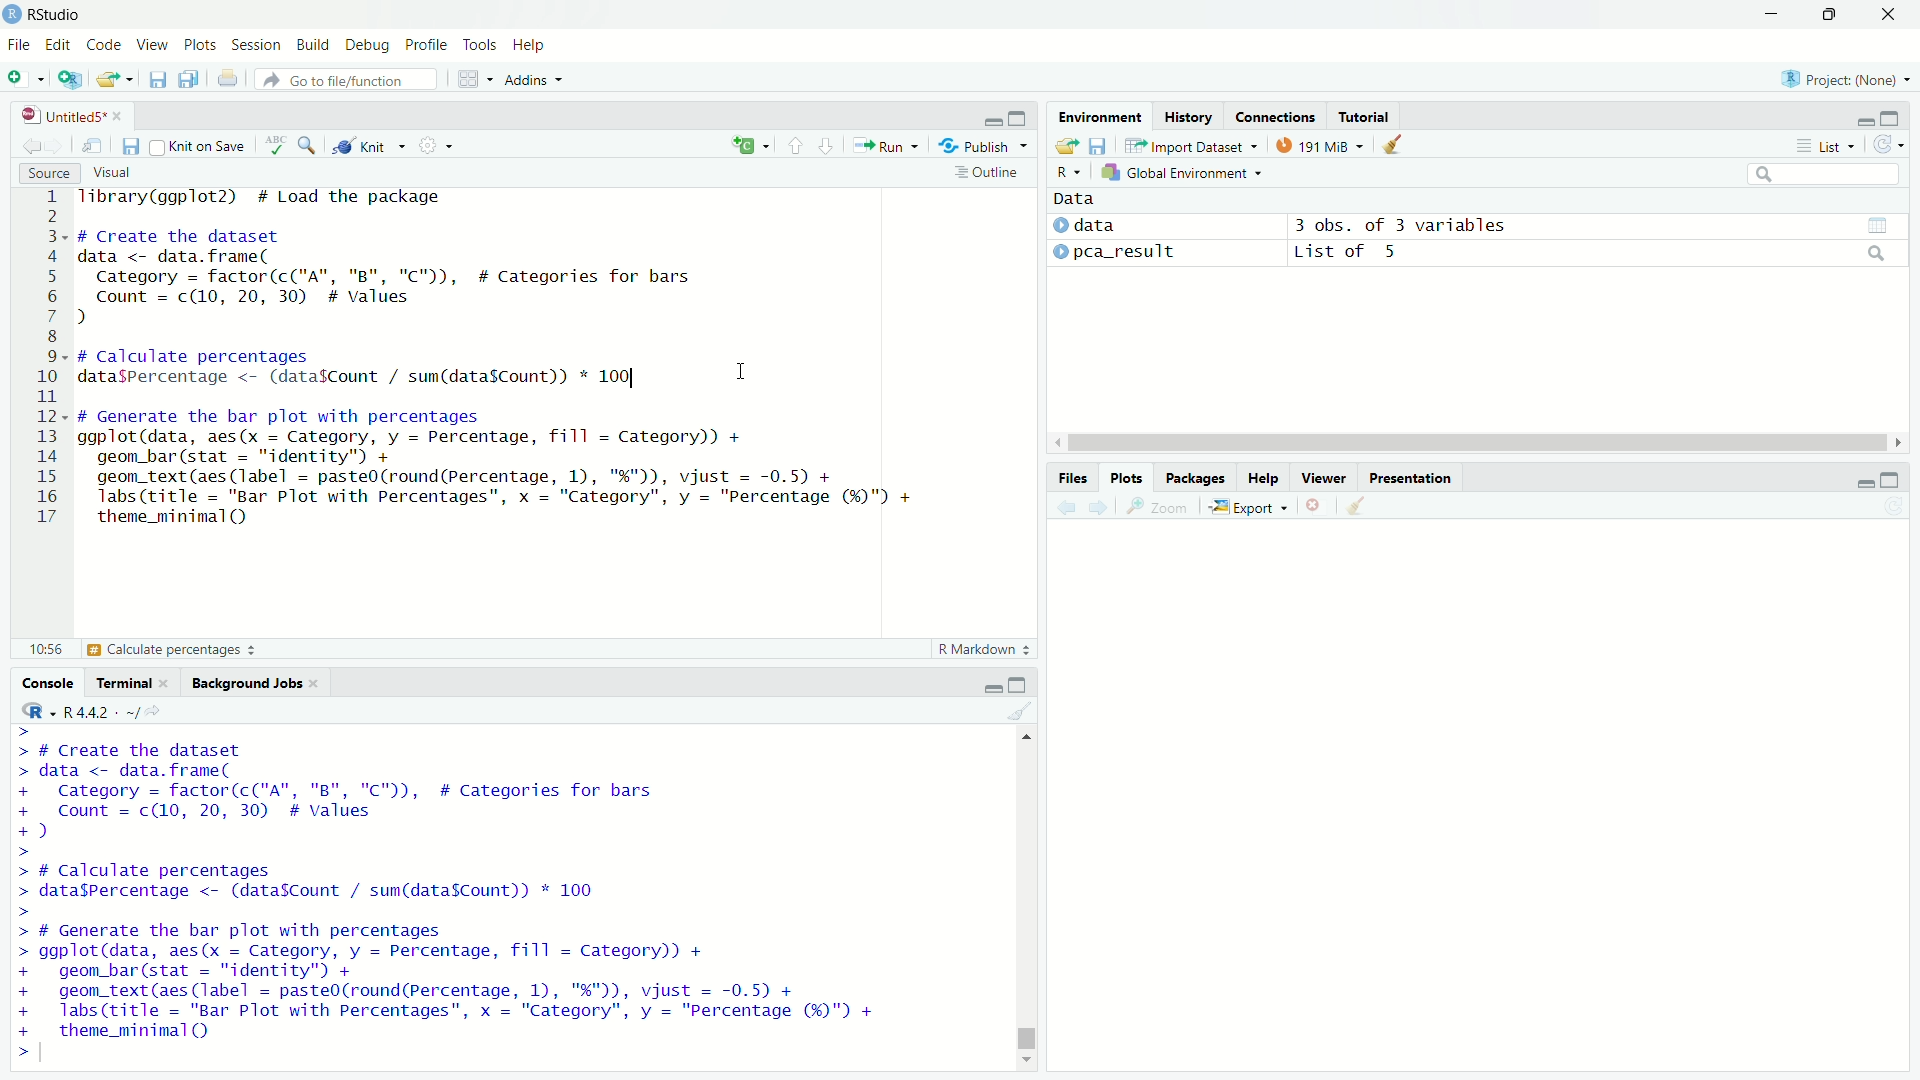 The width and height of the screenshot is (1920, 1080). What do you see at coordinates (1065, 146) in the screenshot?
I see `load workspace` at bounding box center [1065, 146].